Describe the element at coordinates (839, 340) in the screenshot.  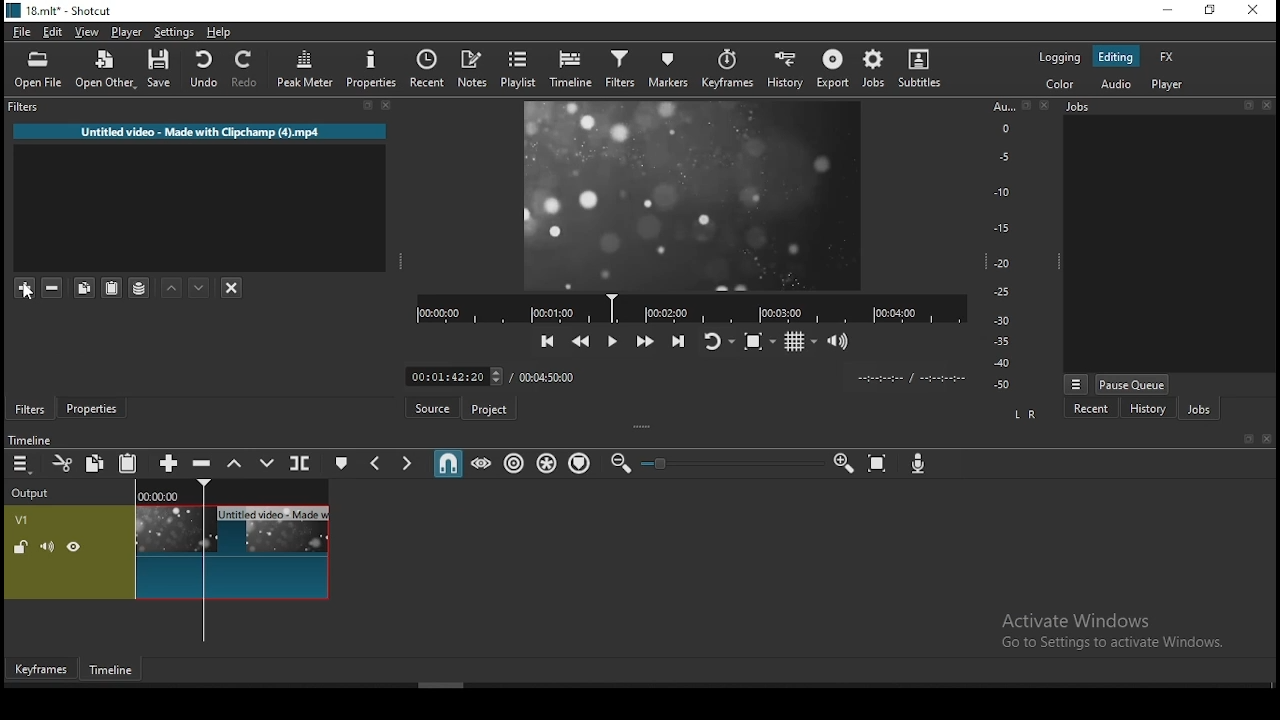
I see `show volume control` at that location.